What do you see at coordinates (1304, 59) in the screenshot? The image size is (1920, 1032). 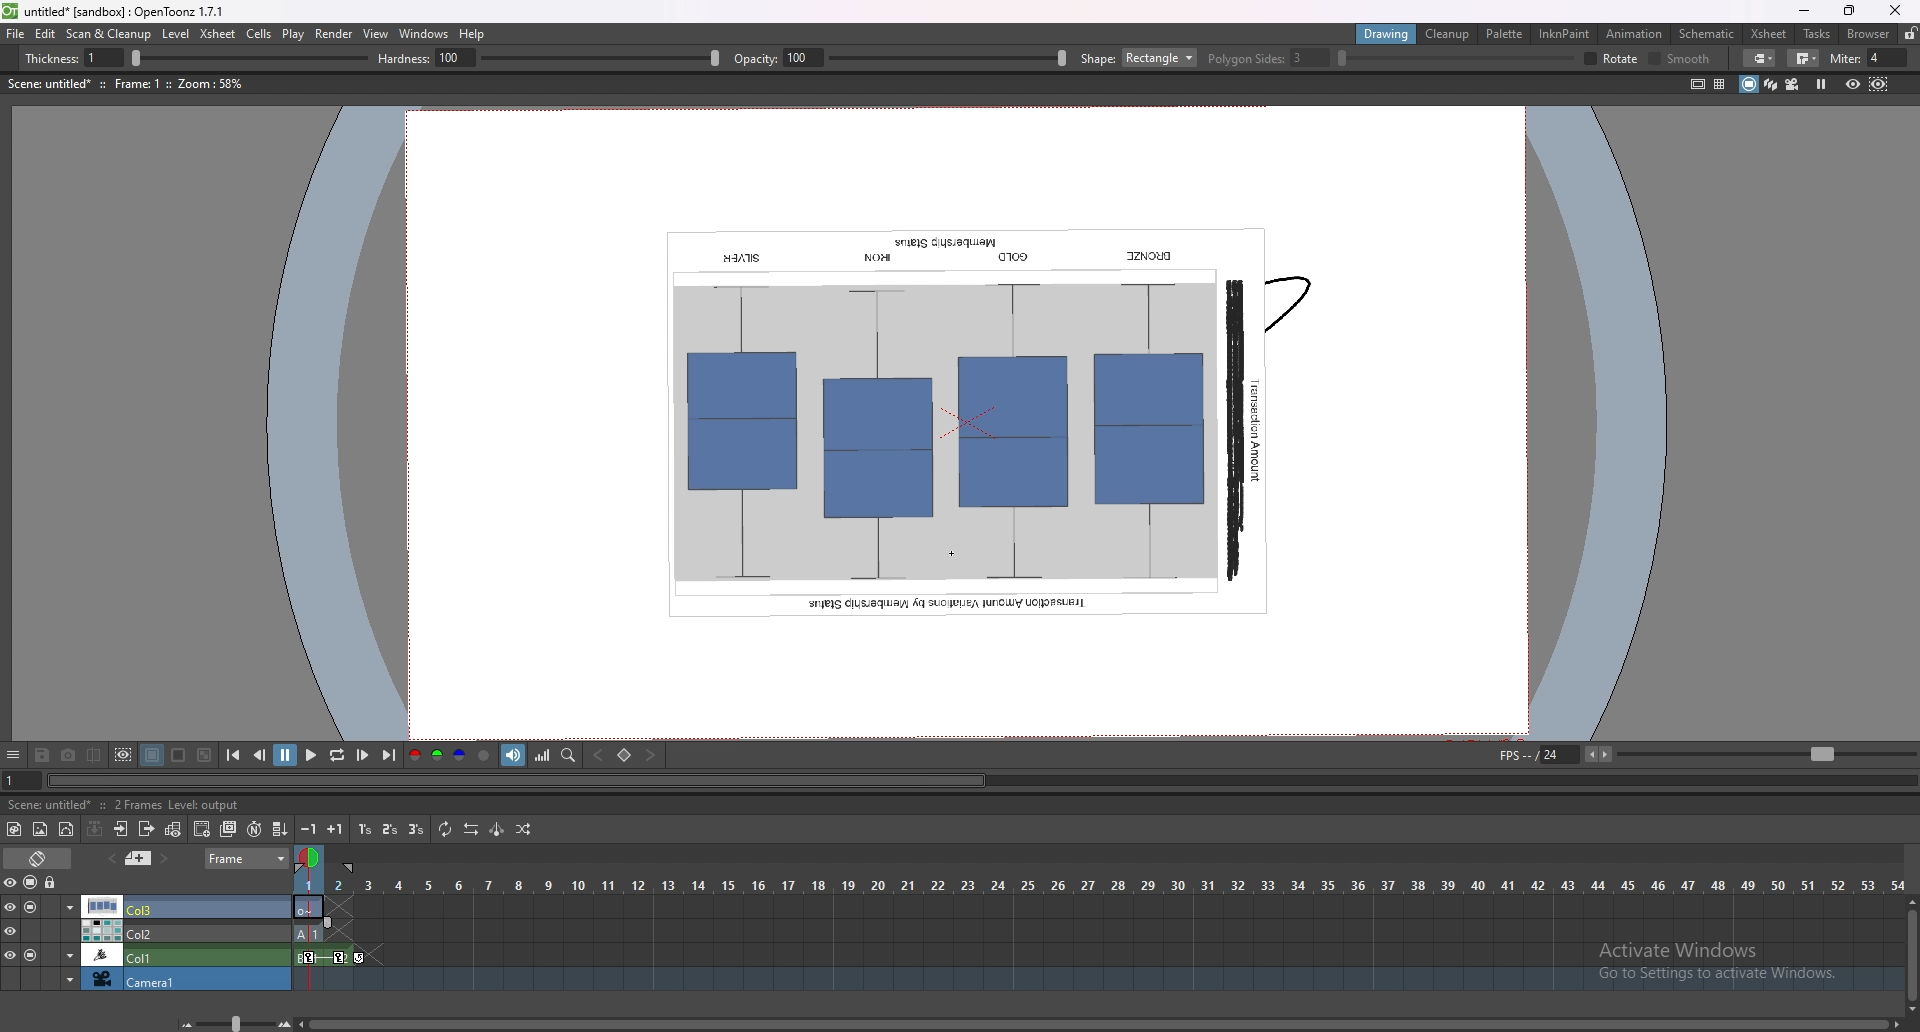 I see `rotate` at bounding box center [1304, 59].